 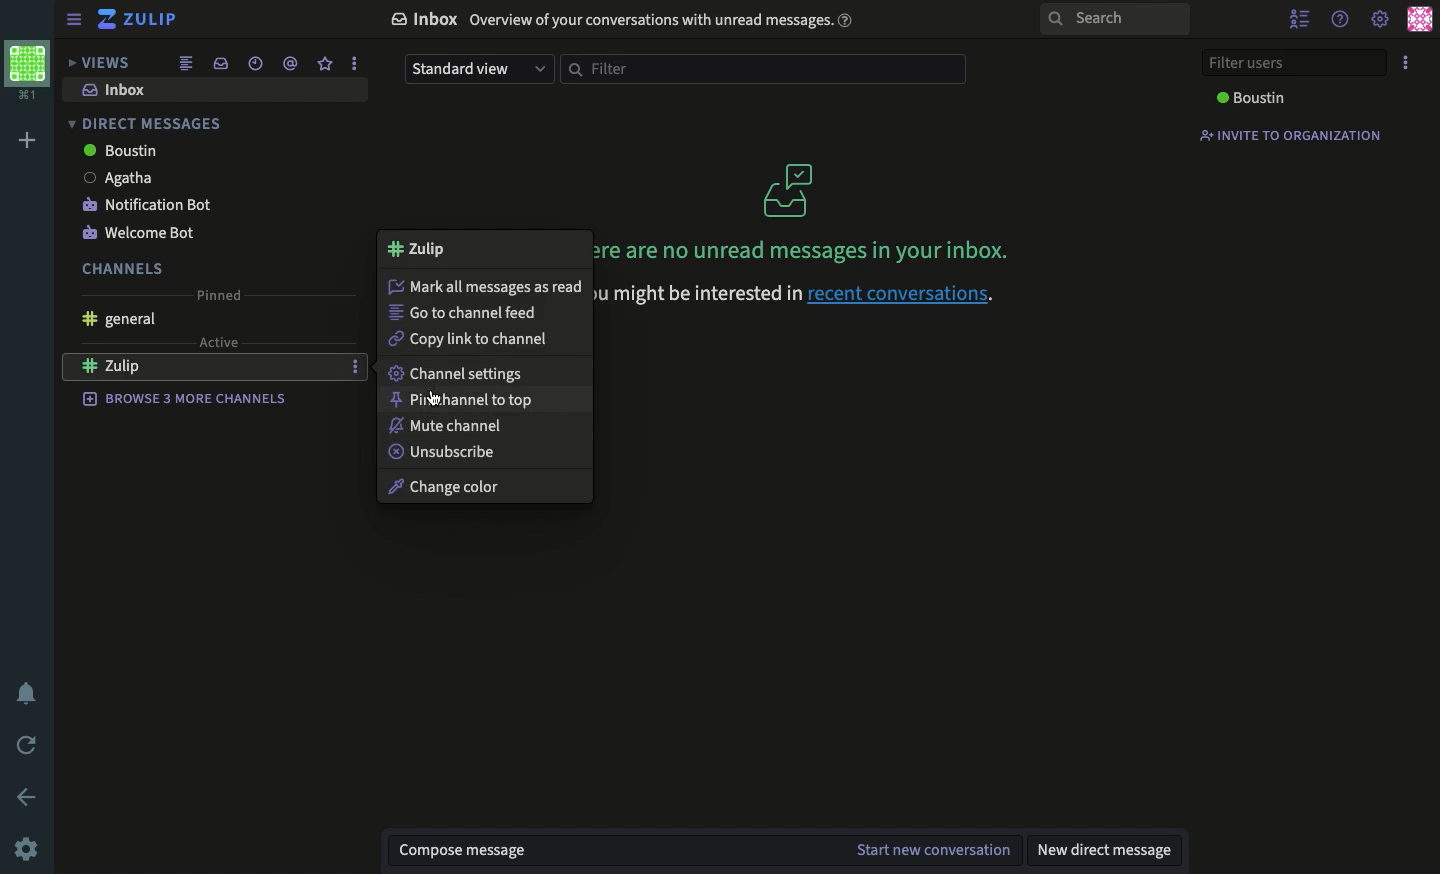 I want to click on invite to organization, so click(x=1289, y=136).